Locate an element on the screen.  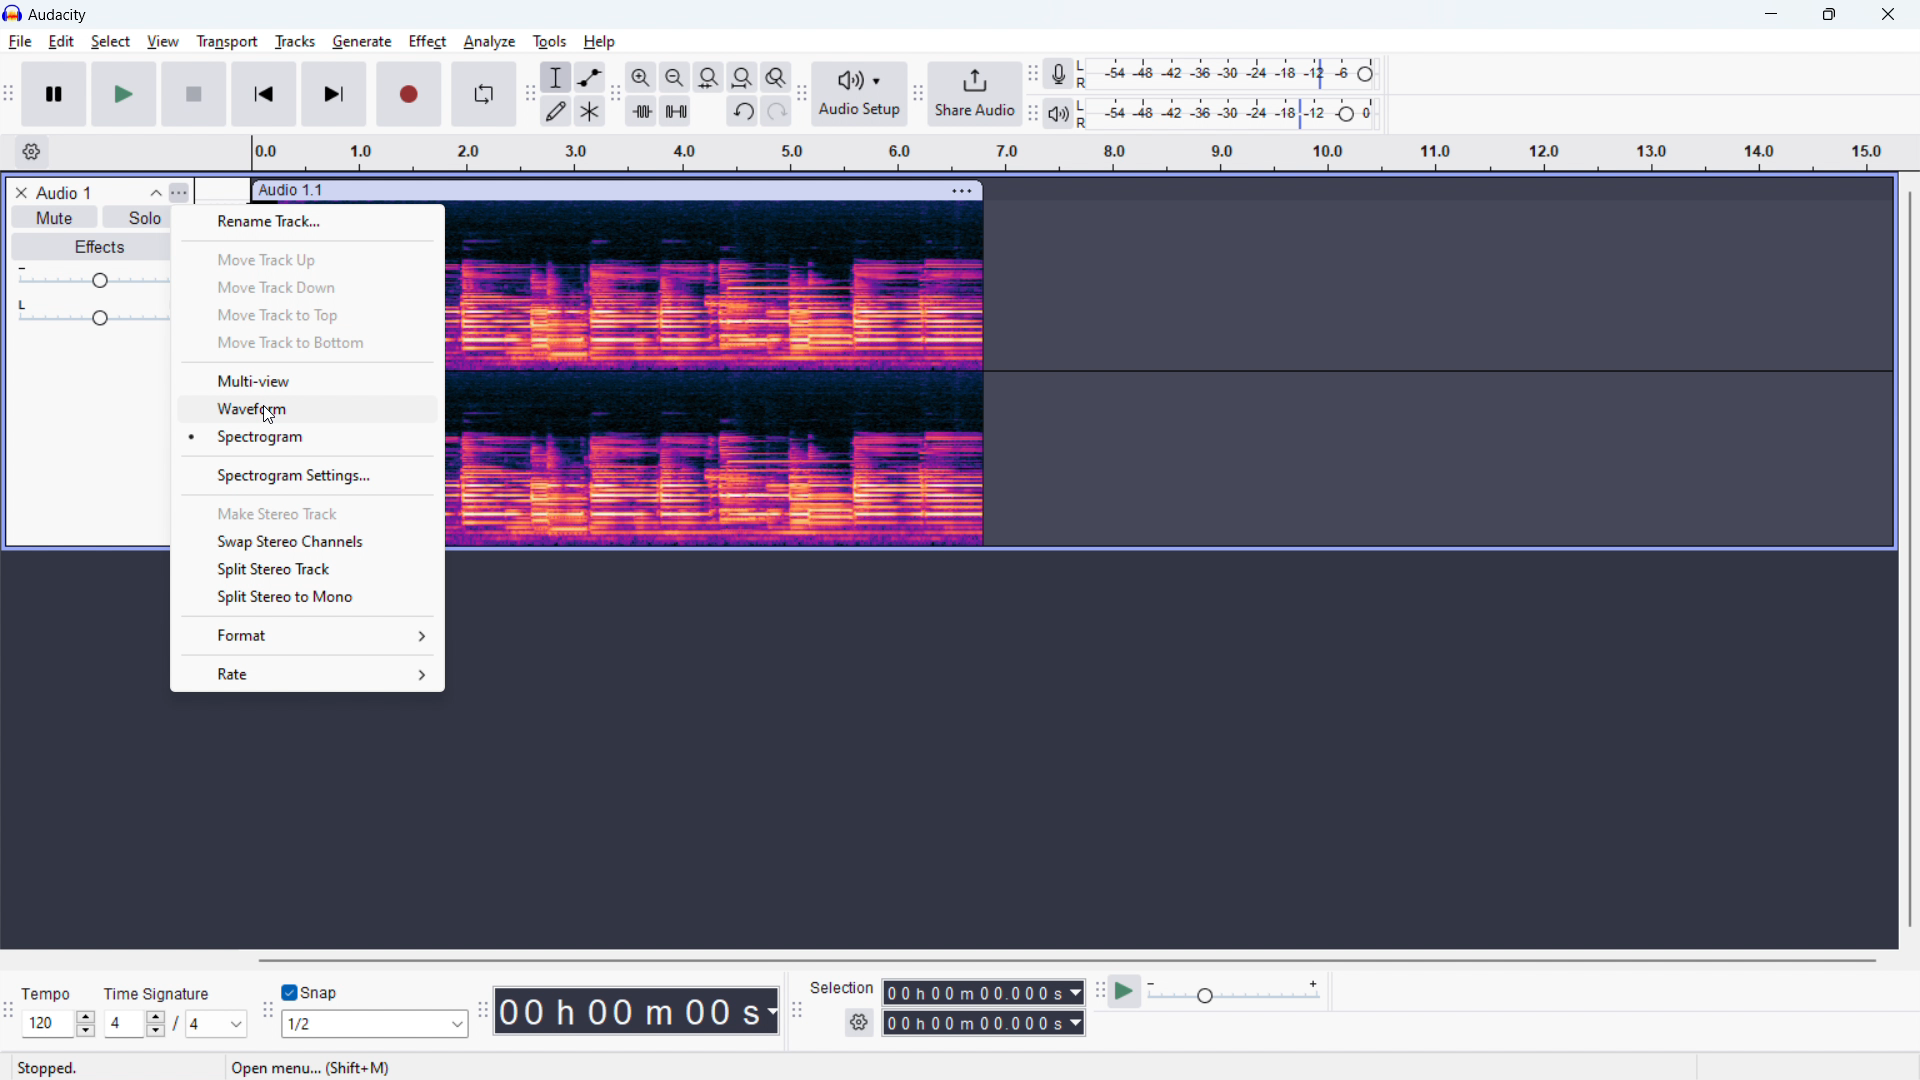
minimize is located at coordinates (1770, 15).